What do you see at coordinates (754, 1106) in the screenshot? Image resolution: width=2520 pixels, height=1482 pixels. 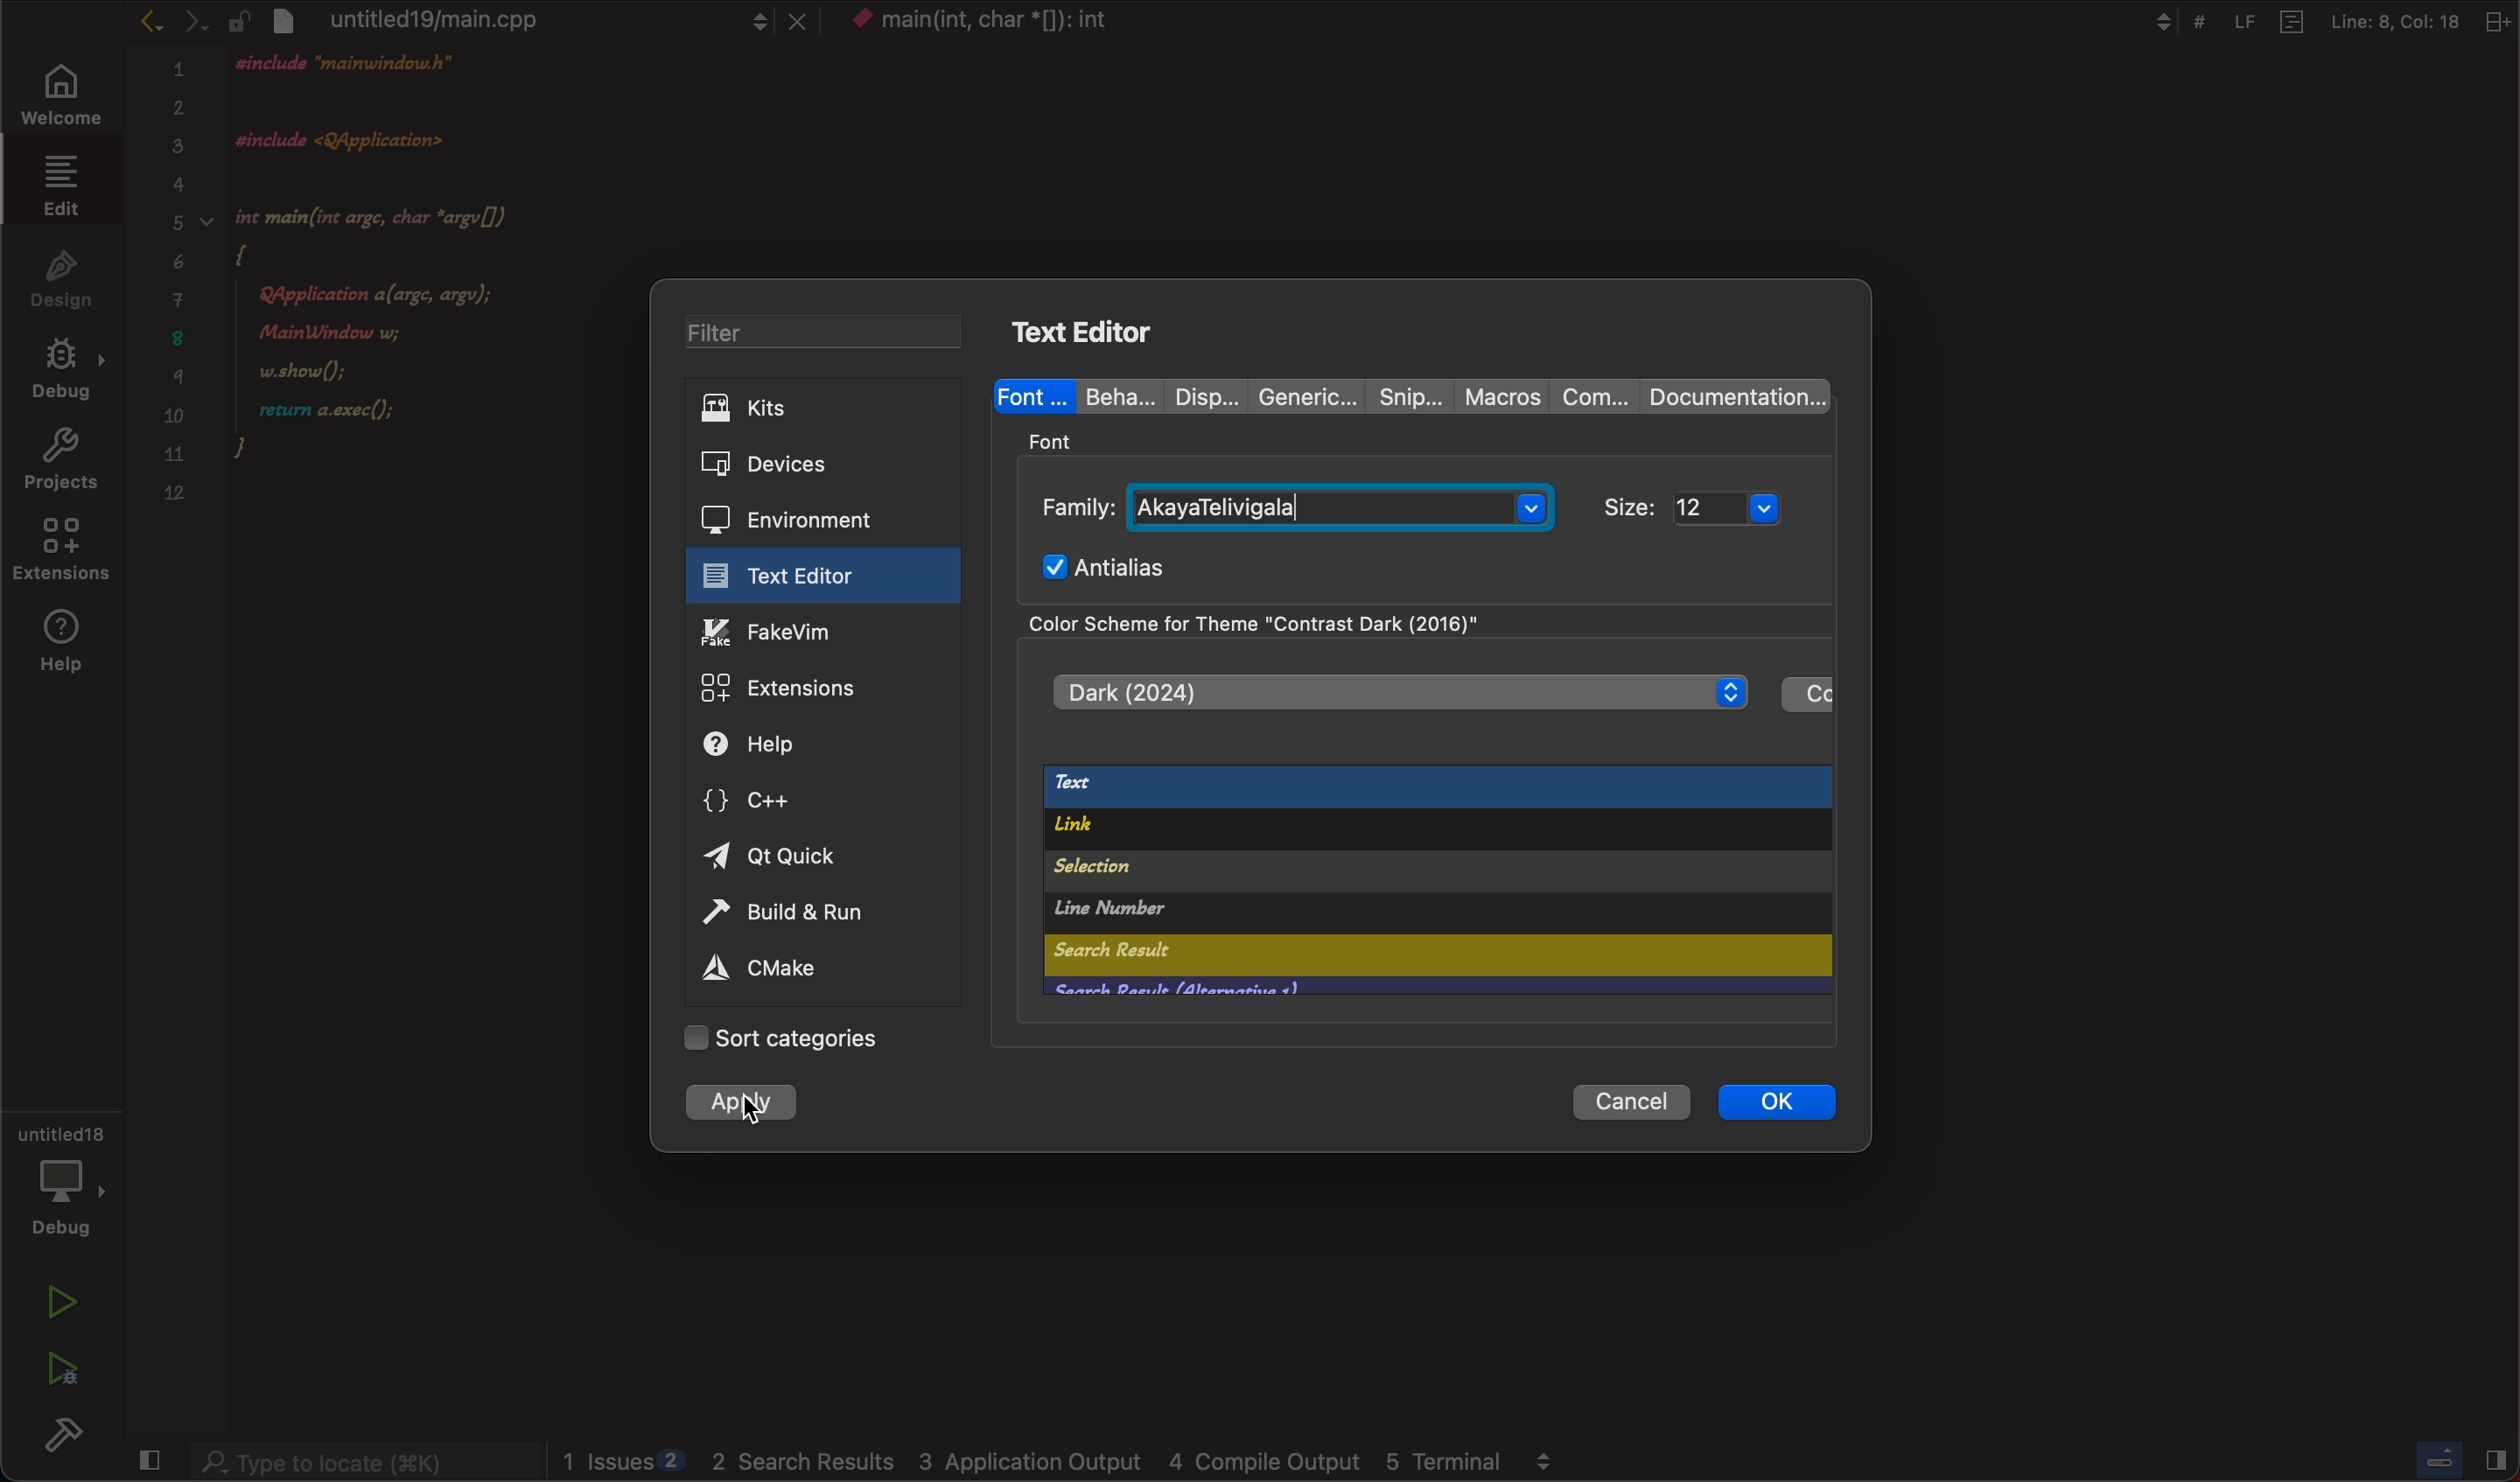 I see `cursor` at bounding box center [754, 1106].